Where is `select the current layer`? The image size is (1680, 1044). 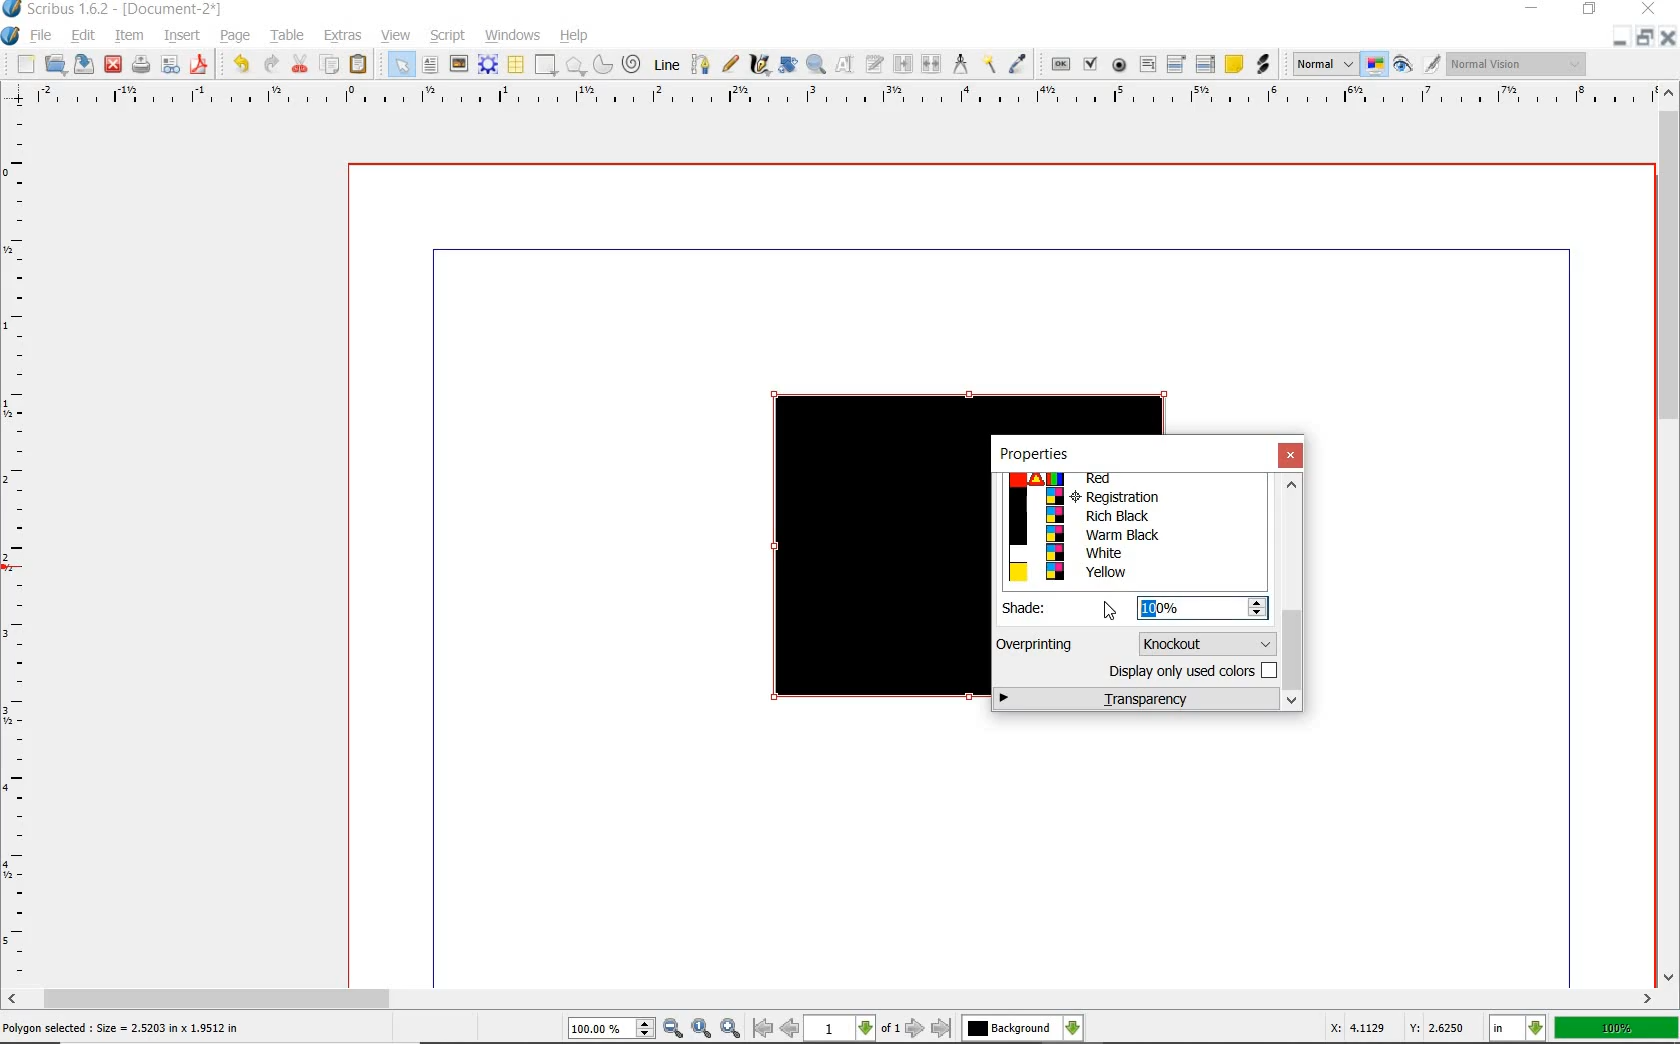
select the current layer is located at coordinates (1023, 1028).